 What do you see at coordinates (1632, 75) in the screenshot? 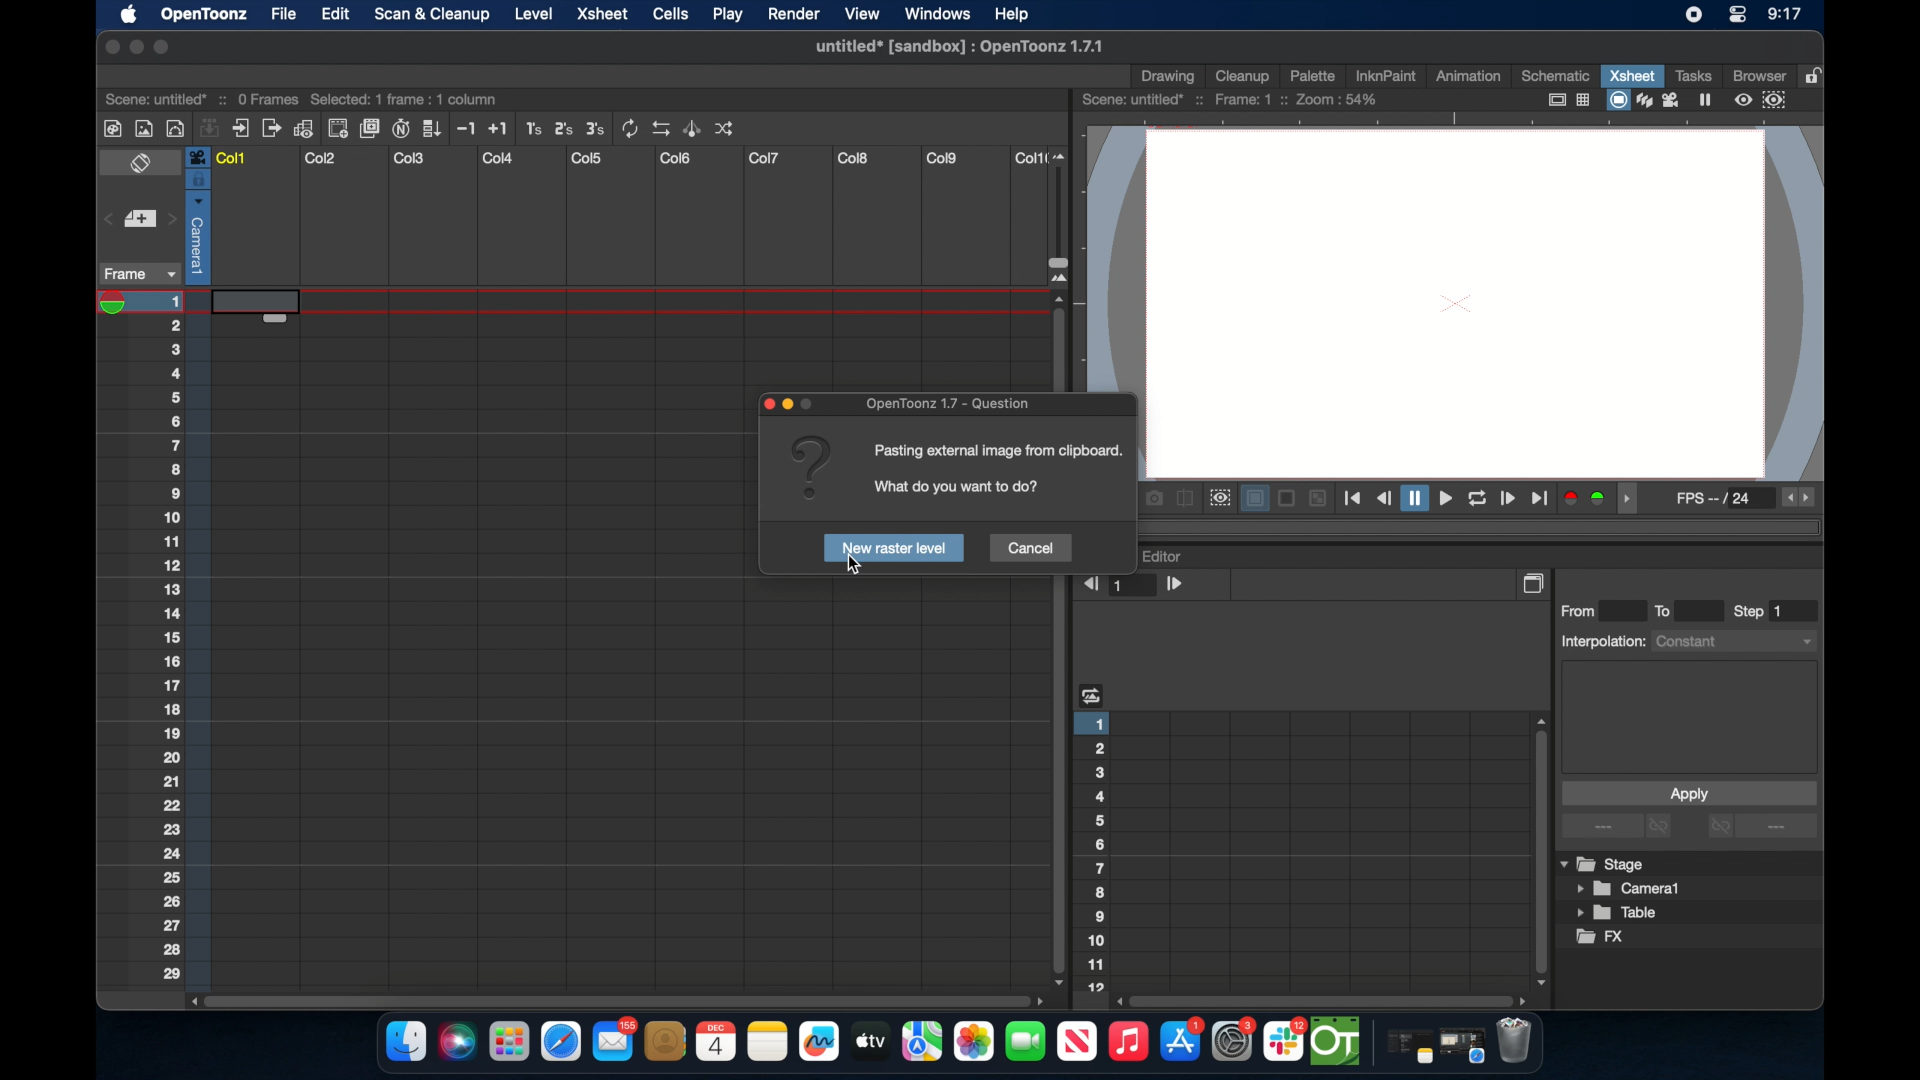
I see `xsheet` at bounding box center [1632, 75].